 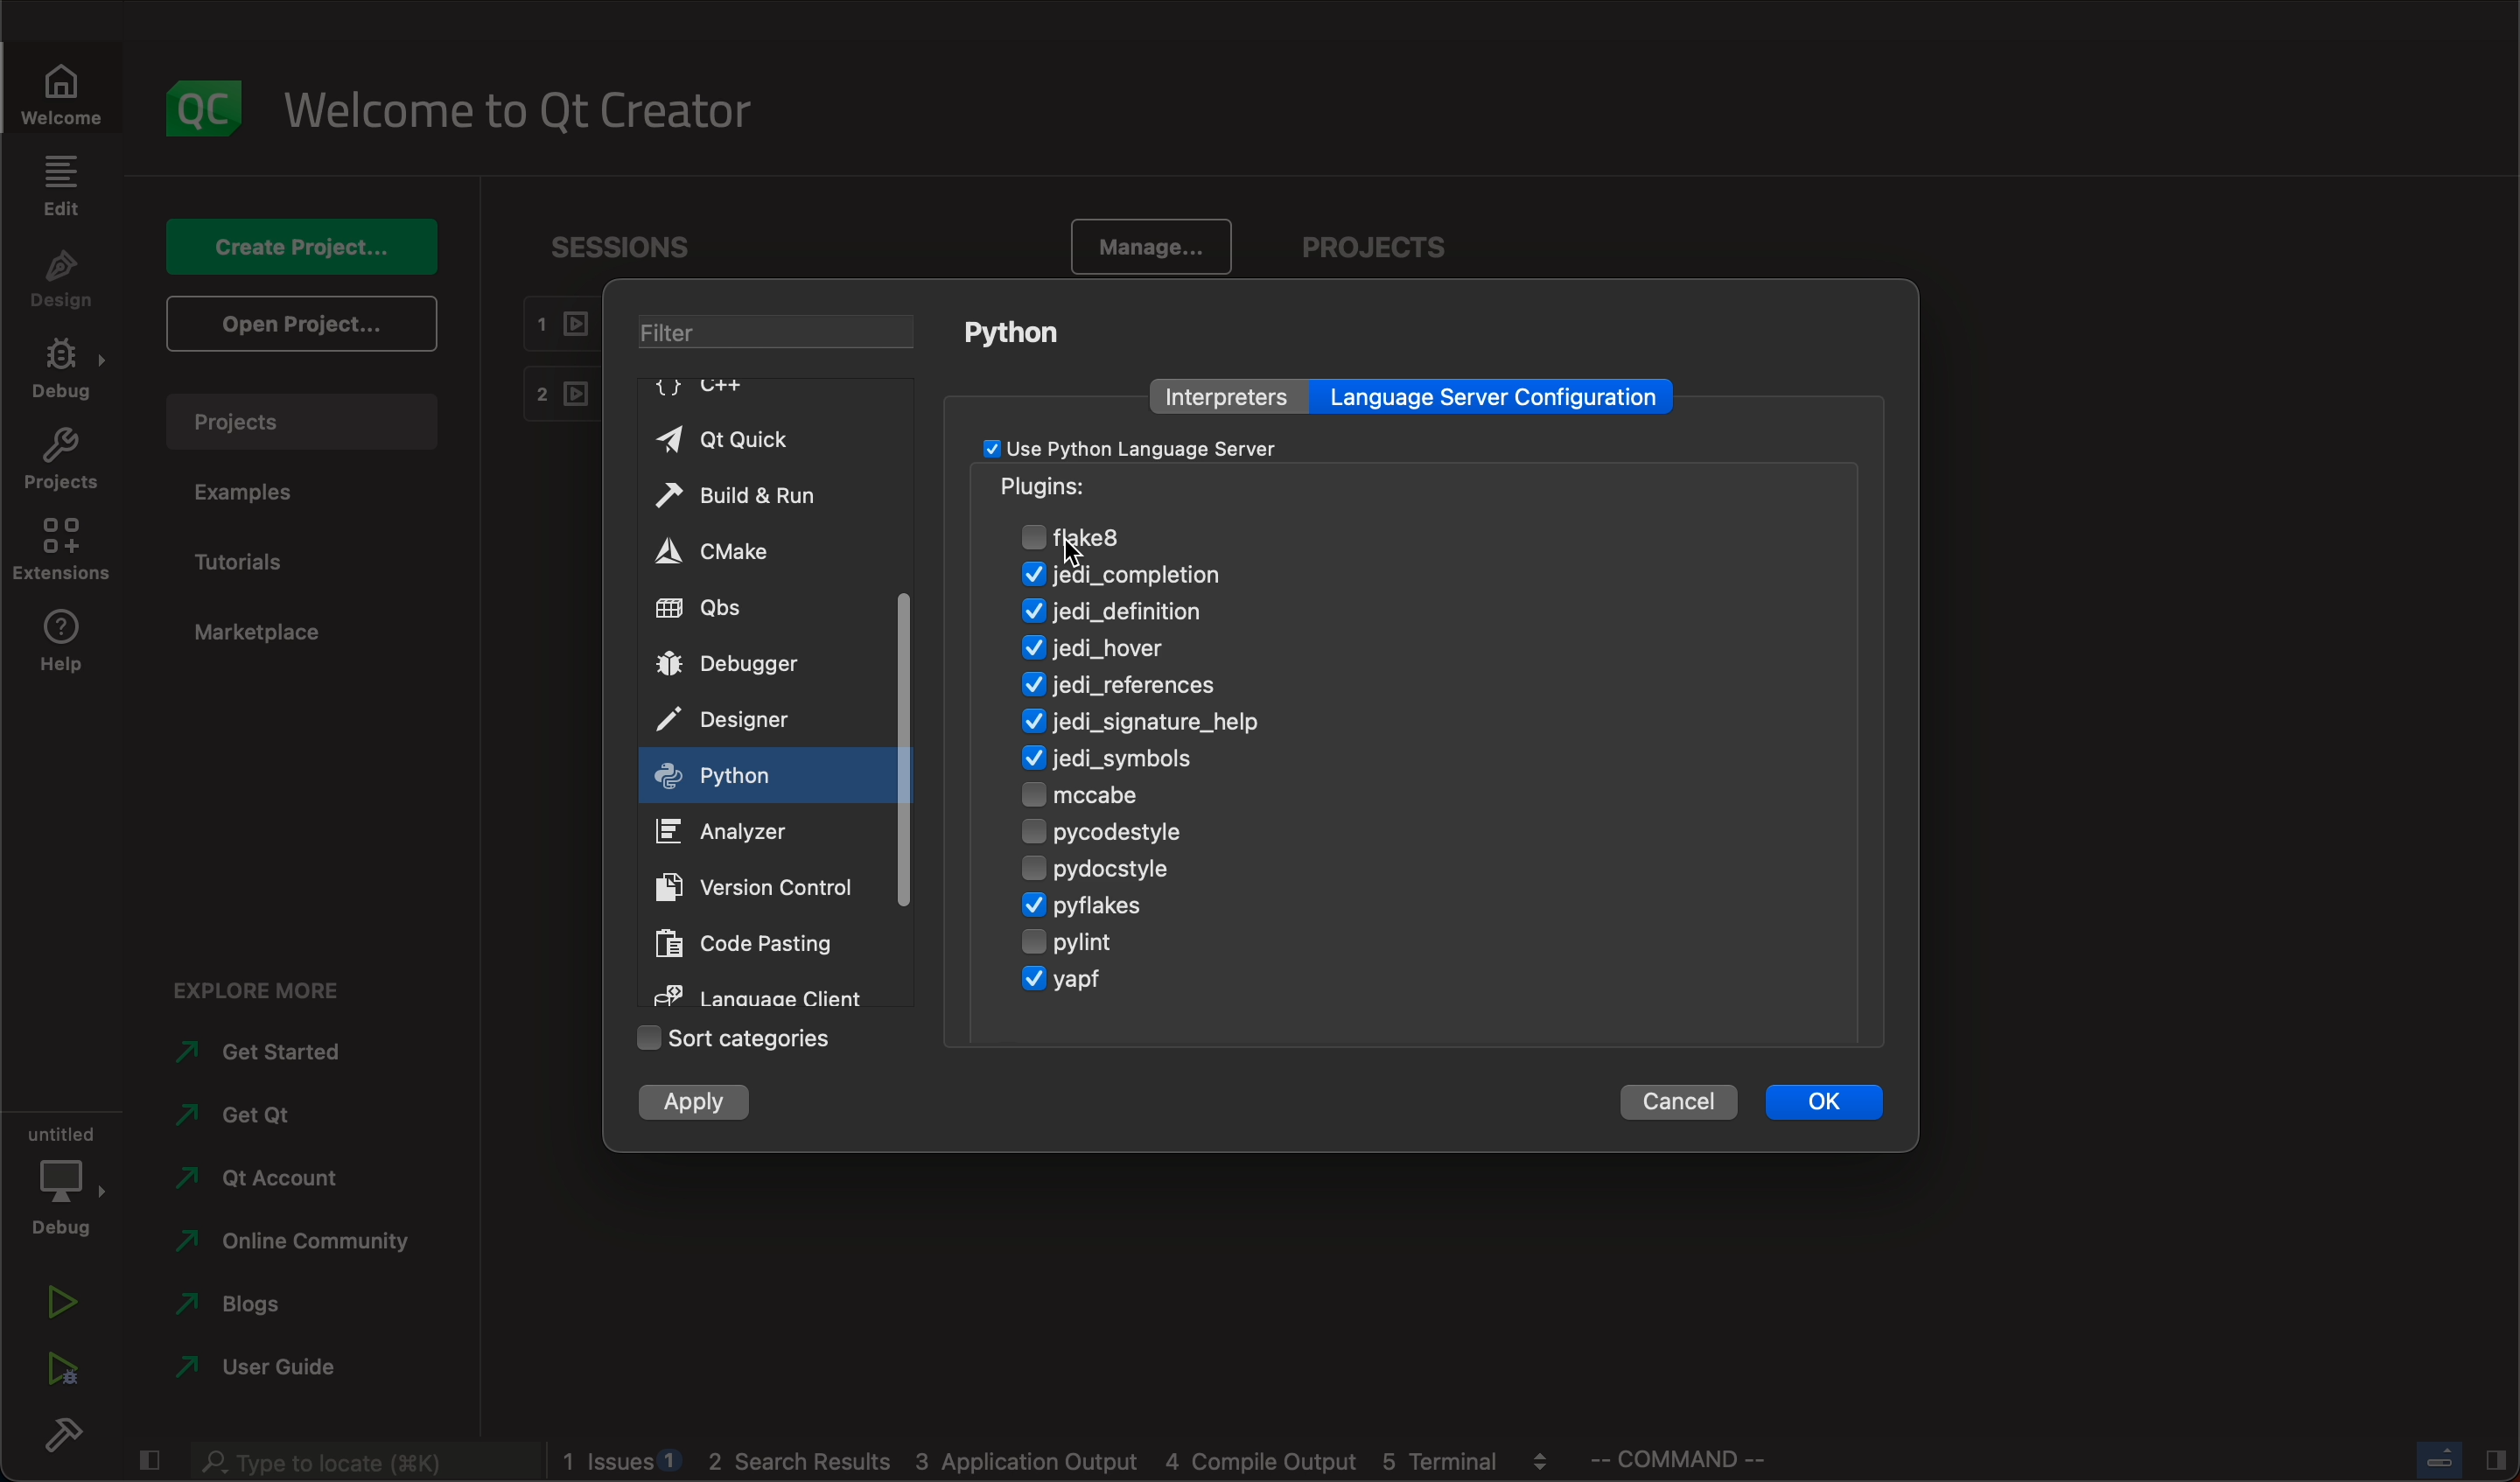 I want to click on qt quick, so click(x=753, y=433).